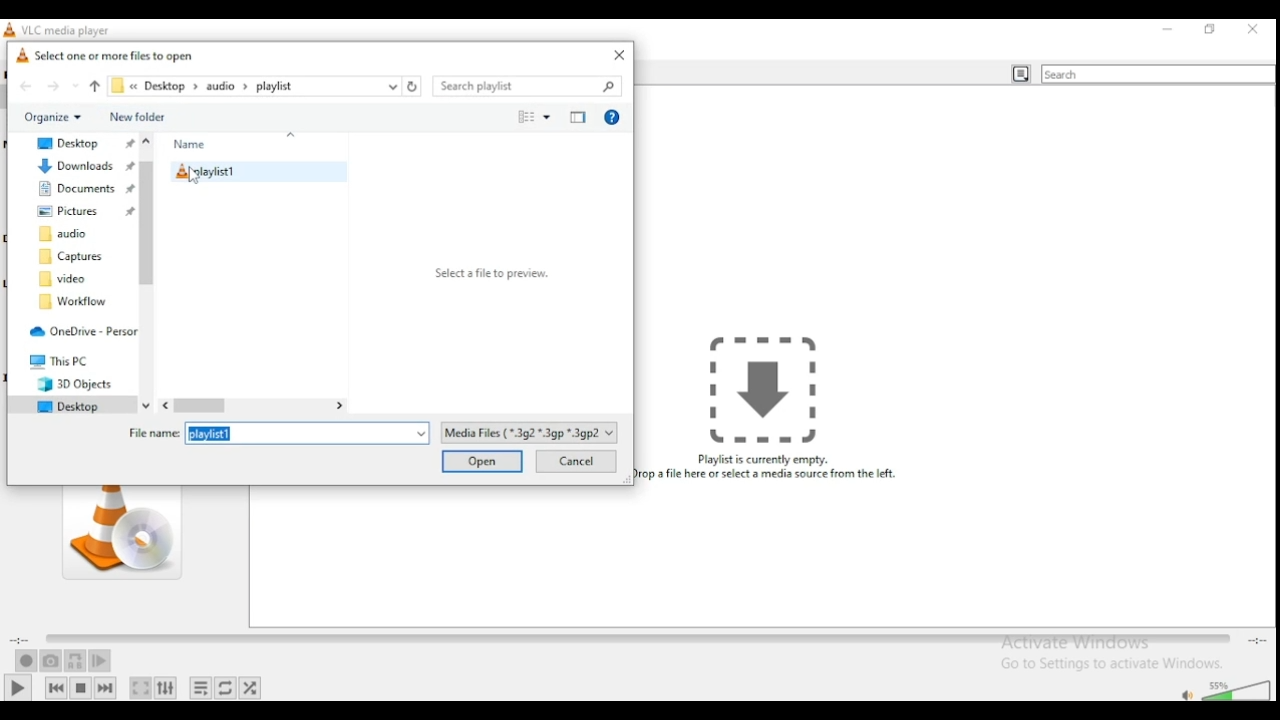 The height and width of the screenshot is (720, 1280). I want to click on random, so click(254, 687).